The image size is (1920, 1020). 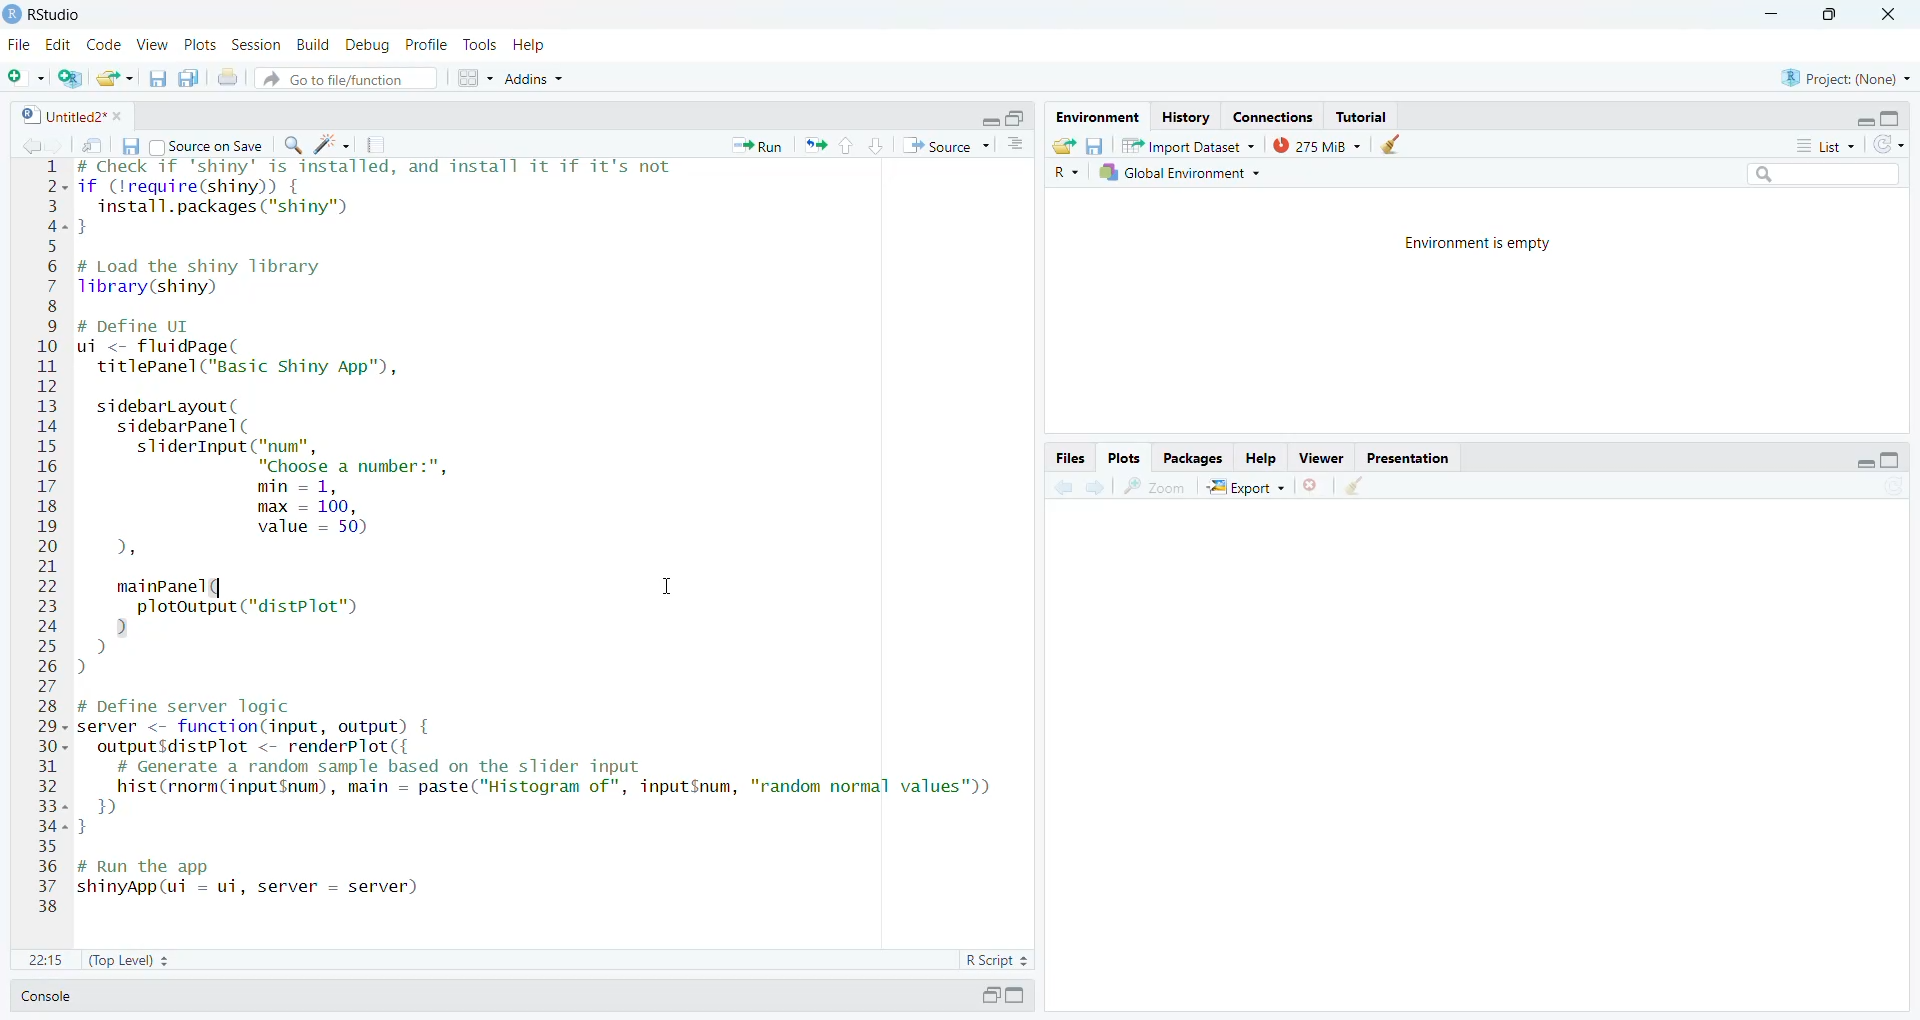 What do you see at coordinates (1273, 118) in the screenshot?
I see `Connections` at bounding box center [1273, 118].